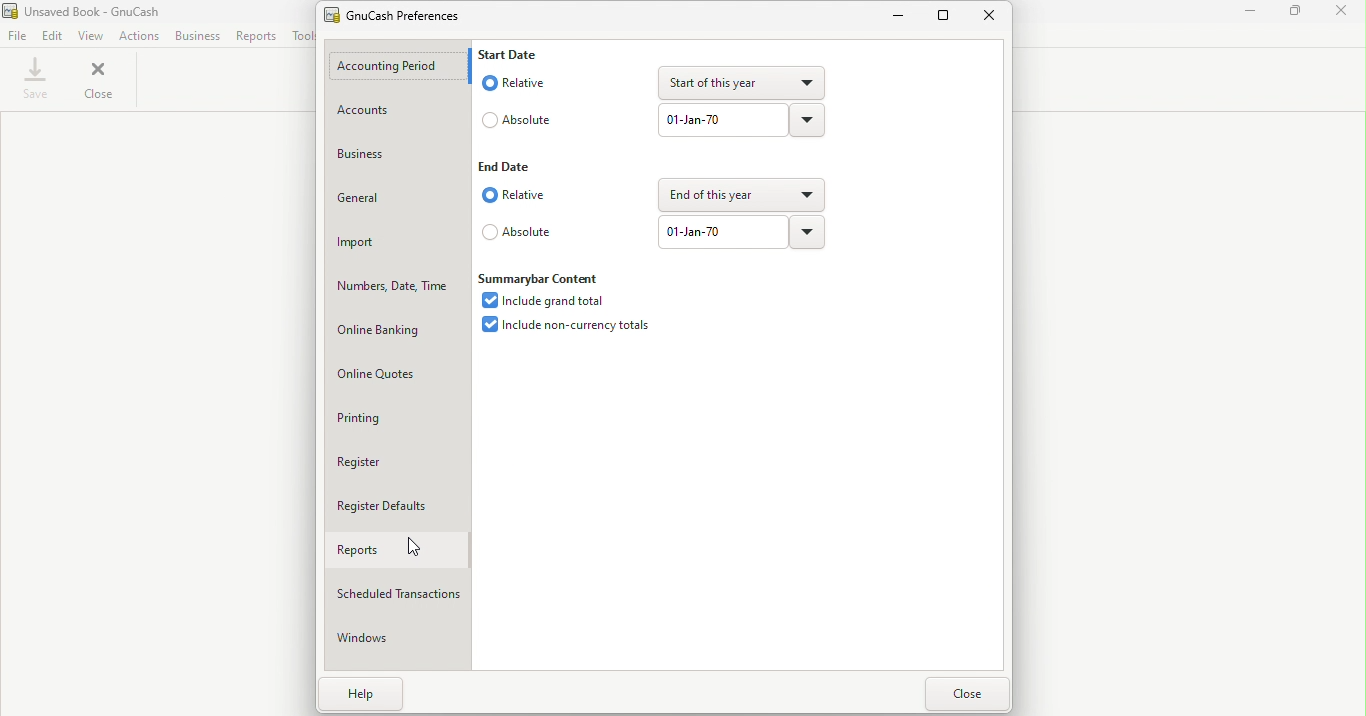  Describe the element at coordinates (393, 288) in the screenshot. I see `Numbers, date, time` at that location.